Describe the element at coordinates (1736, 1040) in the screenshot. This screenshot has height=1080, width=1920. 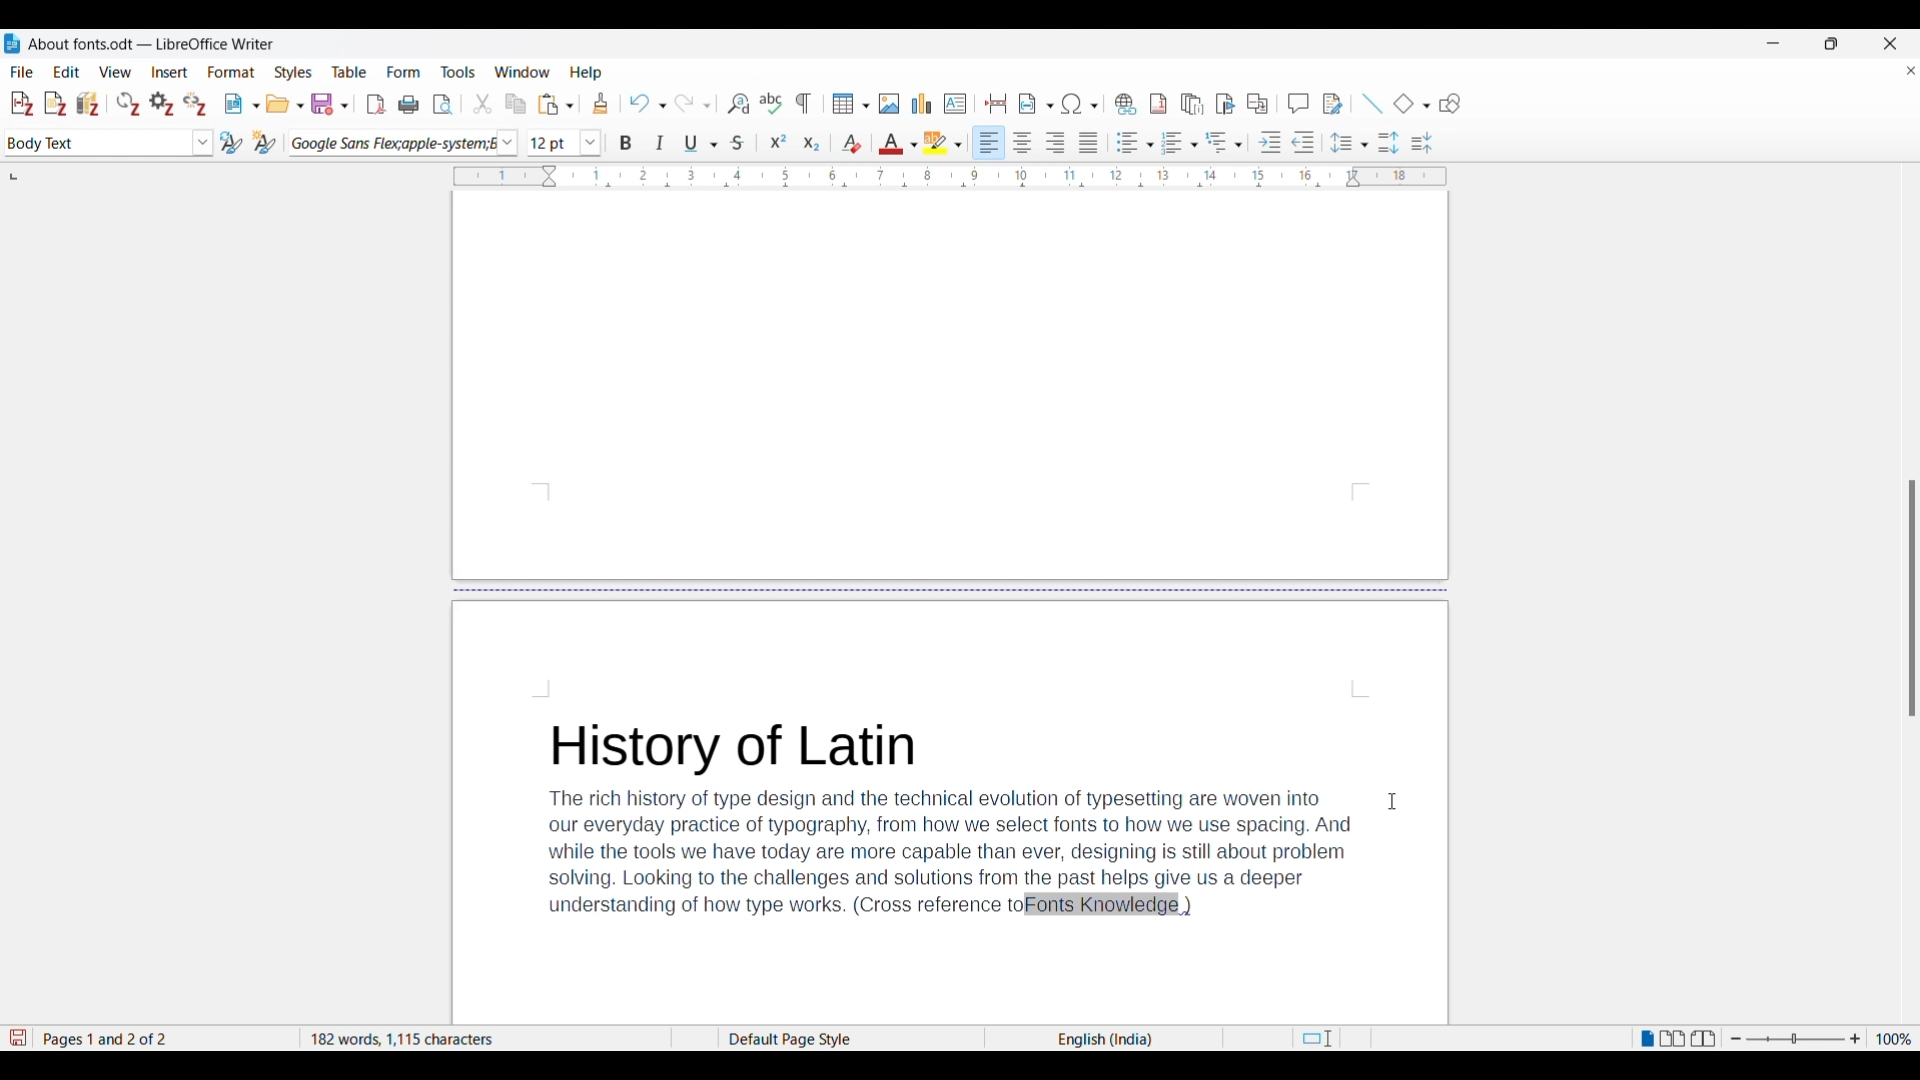
I see `Zoom out` at that location.